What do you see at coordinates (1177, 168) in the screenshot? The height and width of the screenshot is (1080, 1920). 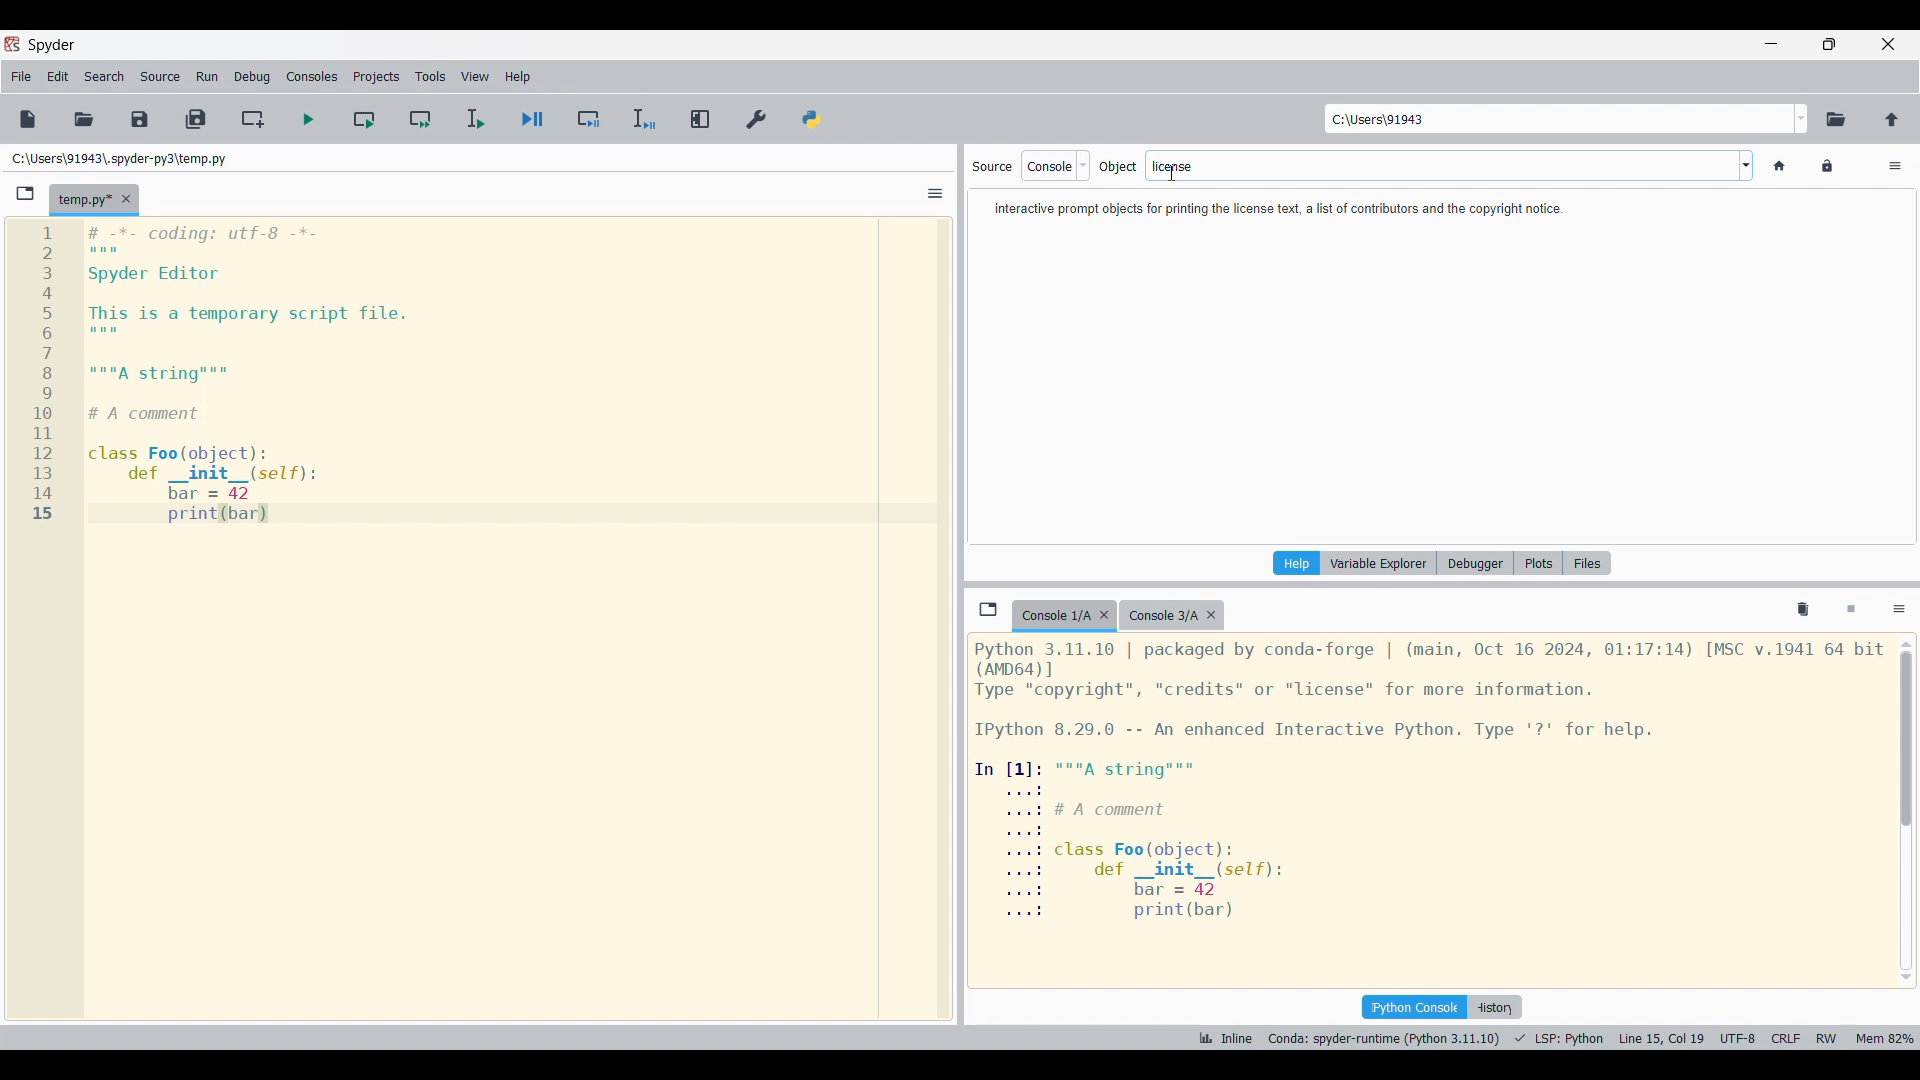 I see `cursor` at bounding box center [1177, 168].